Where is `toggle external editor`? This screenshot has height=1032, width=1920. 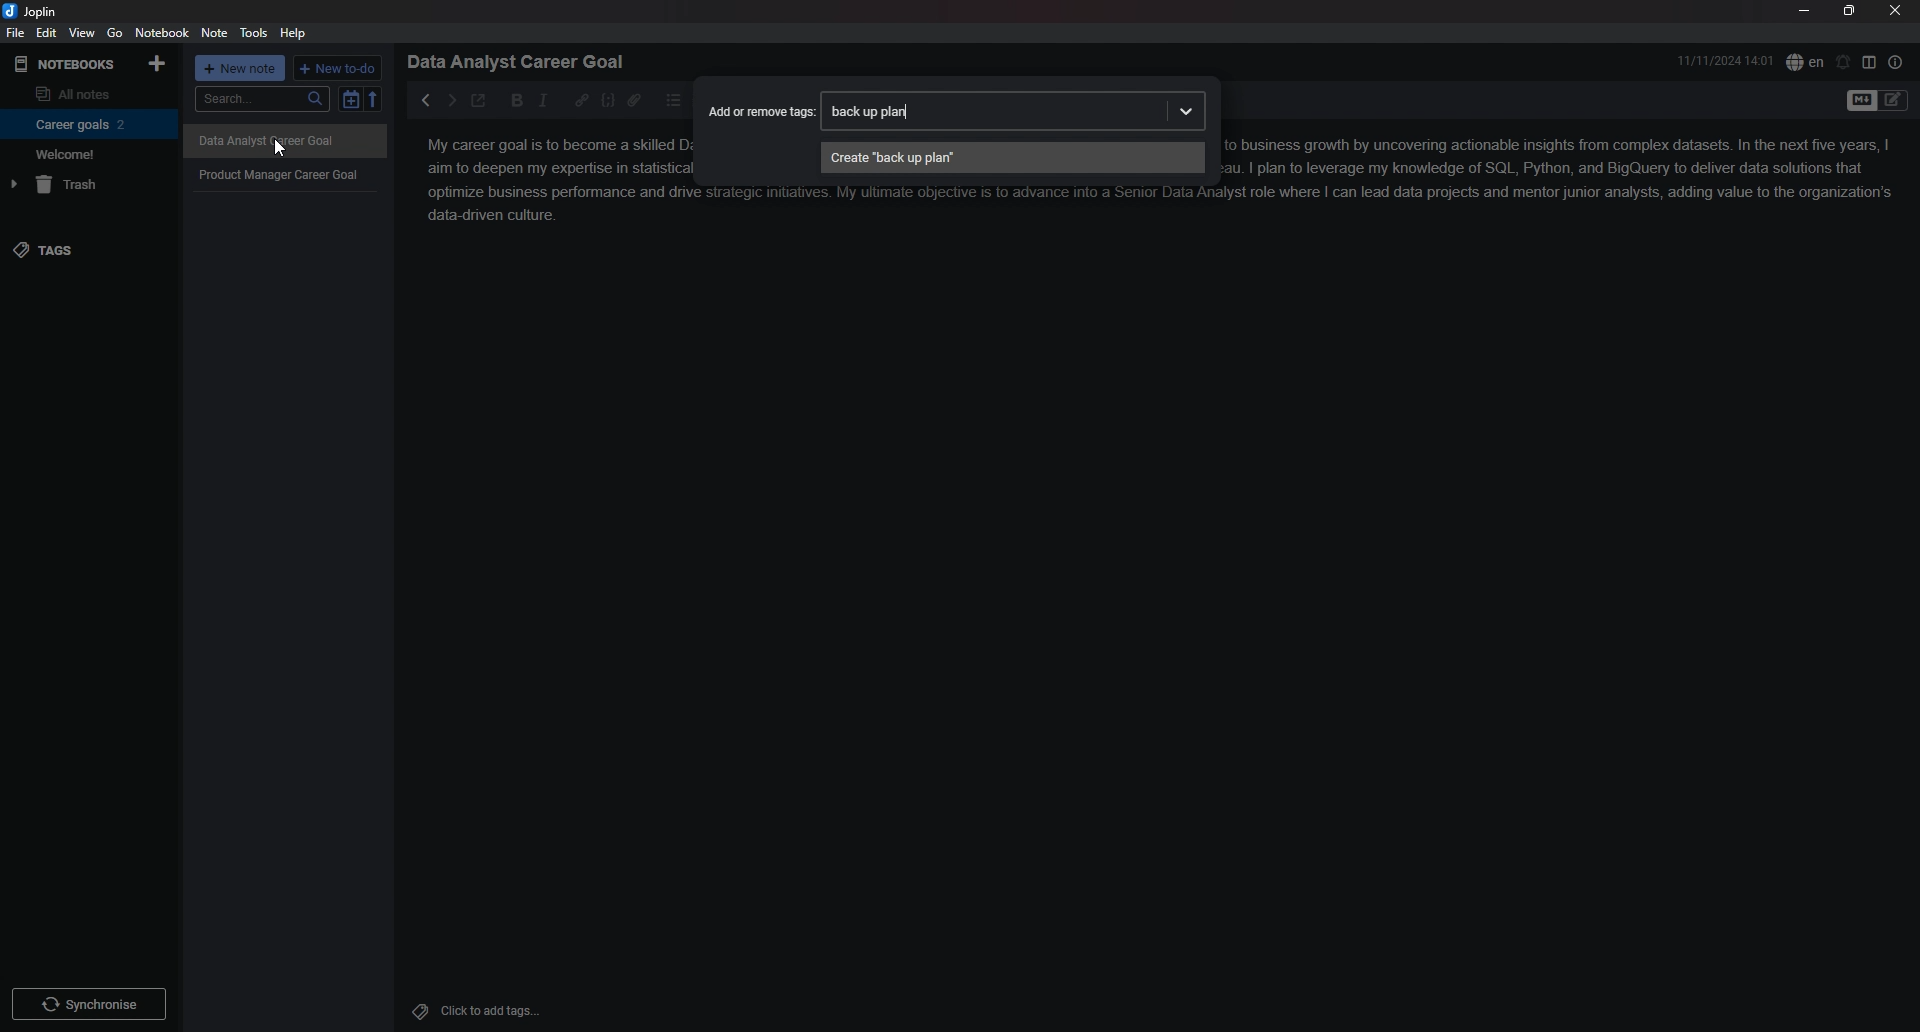
toggle external editor is located at coordinates (480, 100).